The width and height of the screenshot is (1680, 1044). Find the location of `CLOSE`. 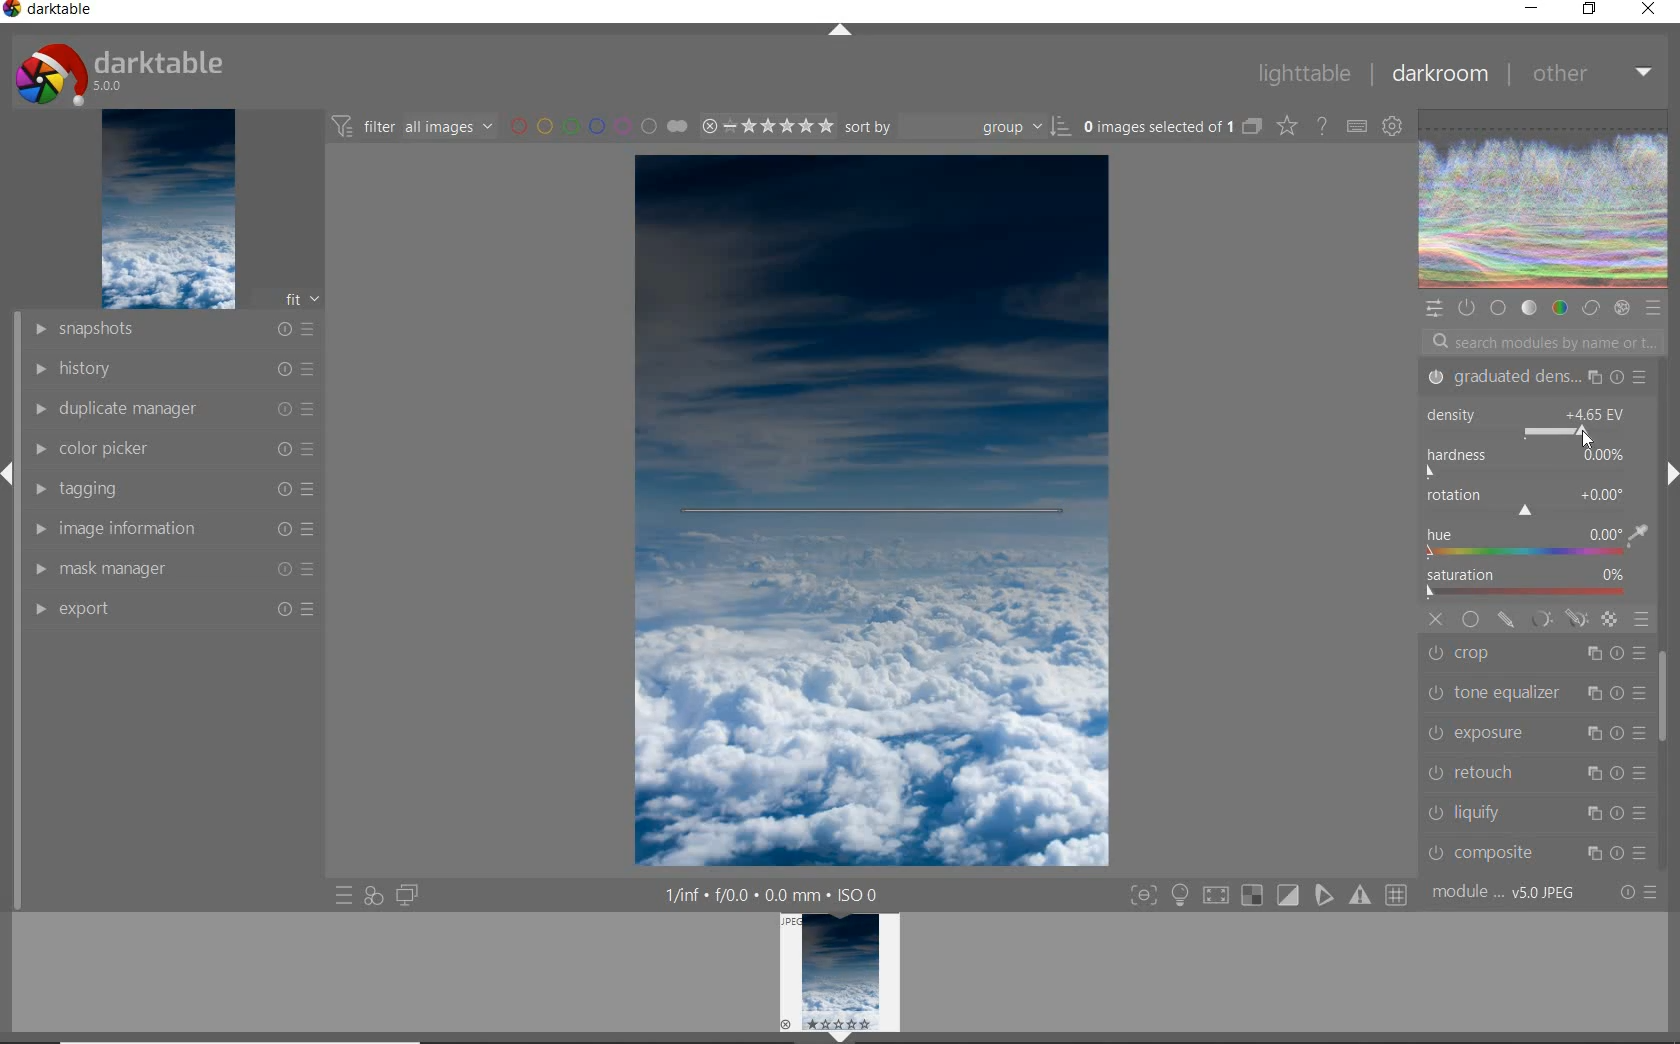

CLOSE is located at coordinates (1437, 619).